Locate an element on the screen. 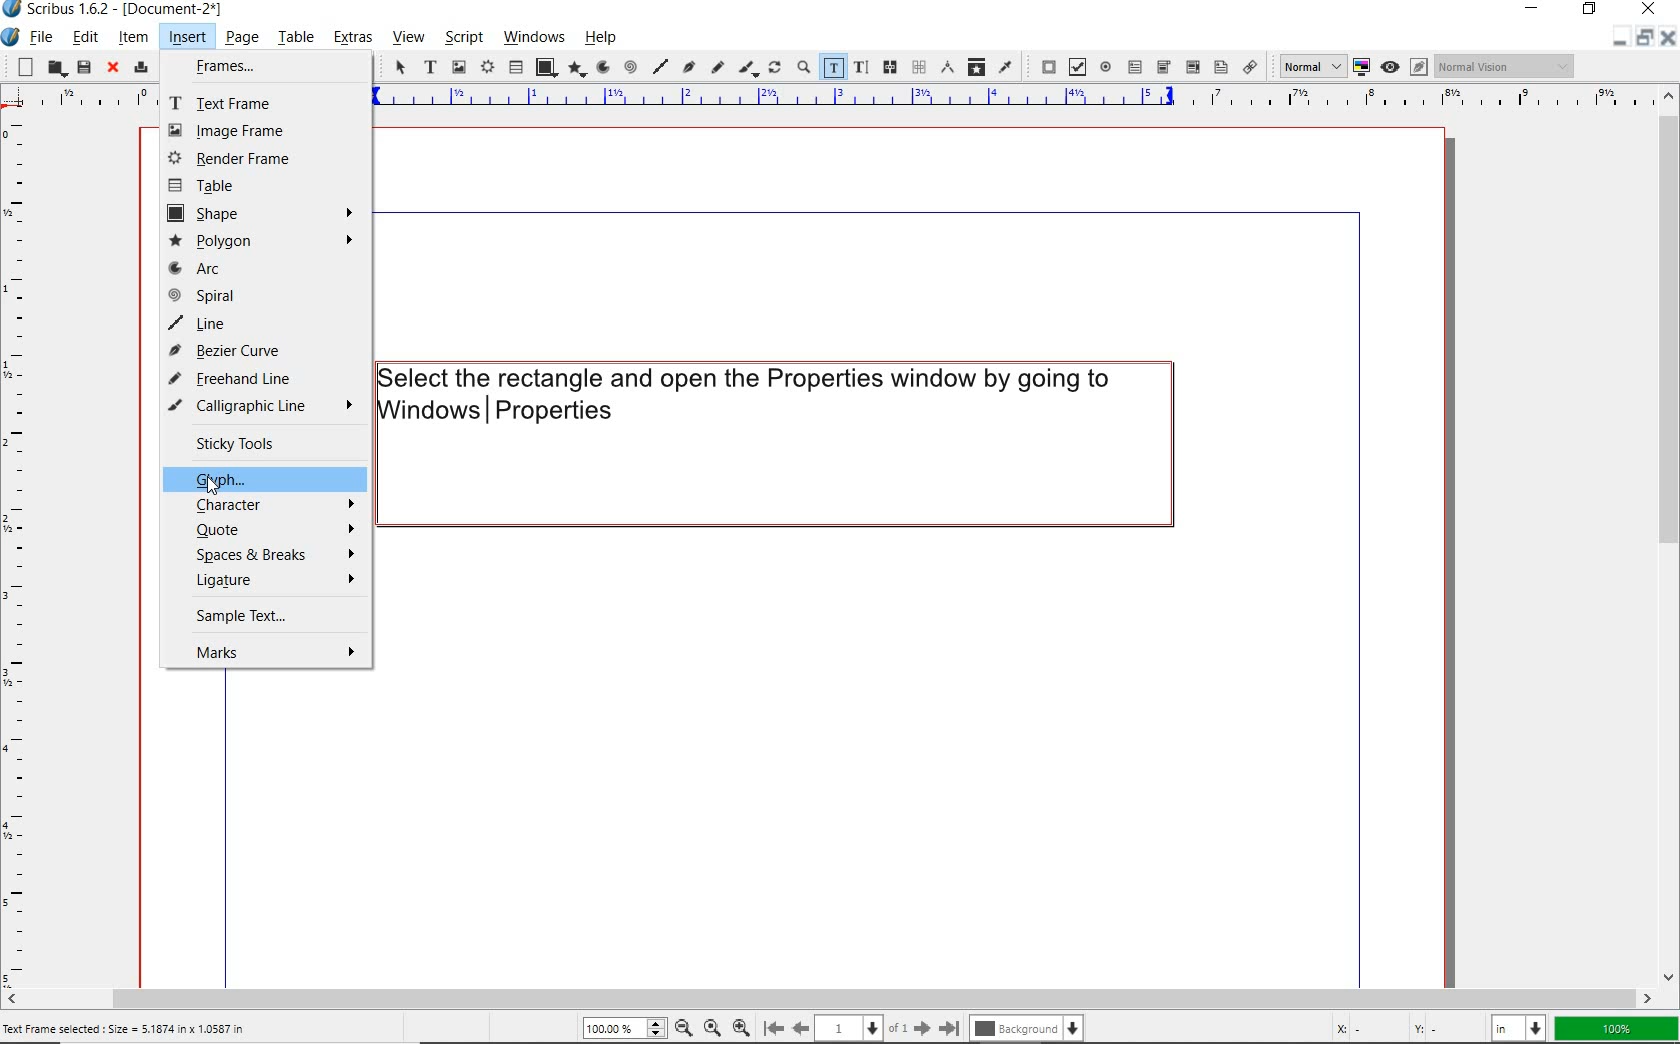 This screenshot has height=1044, width=1680. glyph is located at coordinates (277, 479).